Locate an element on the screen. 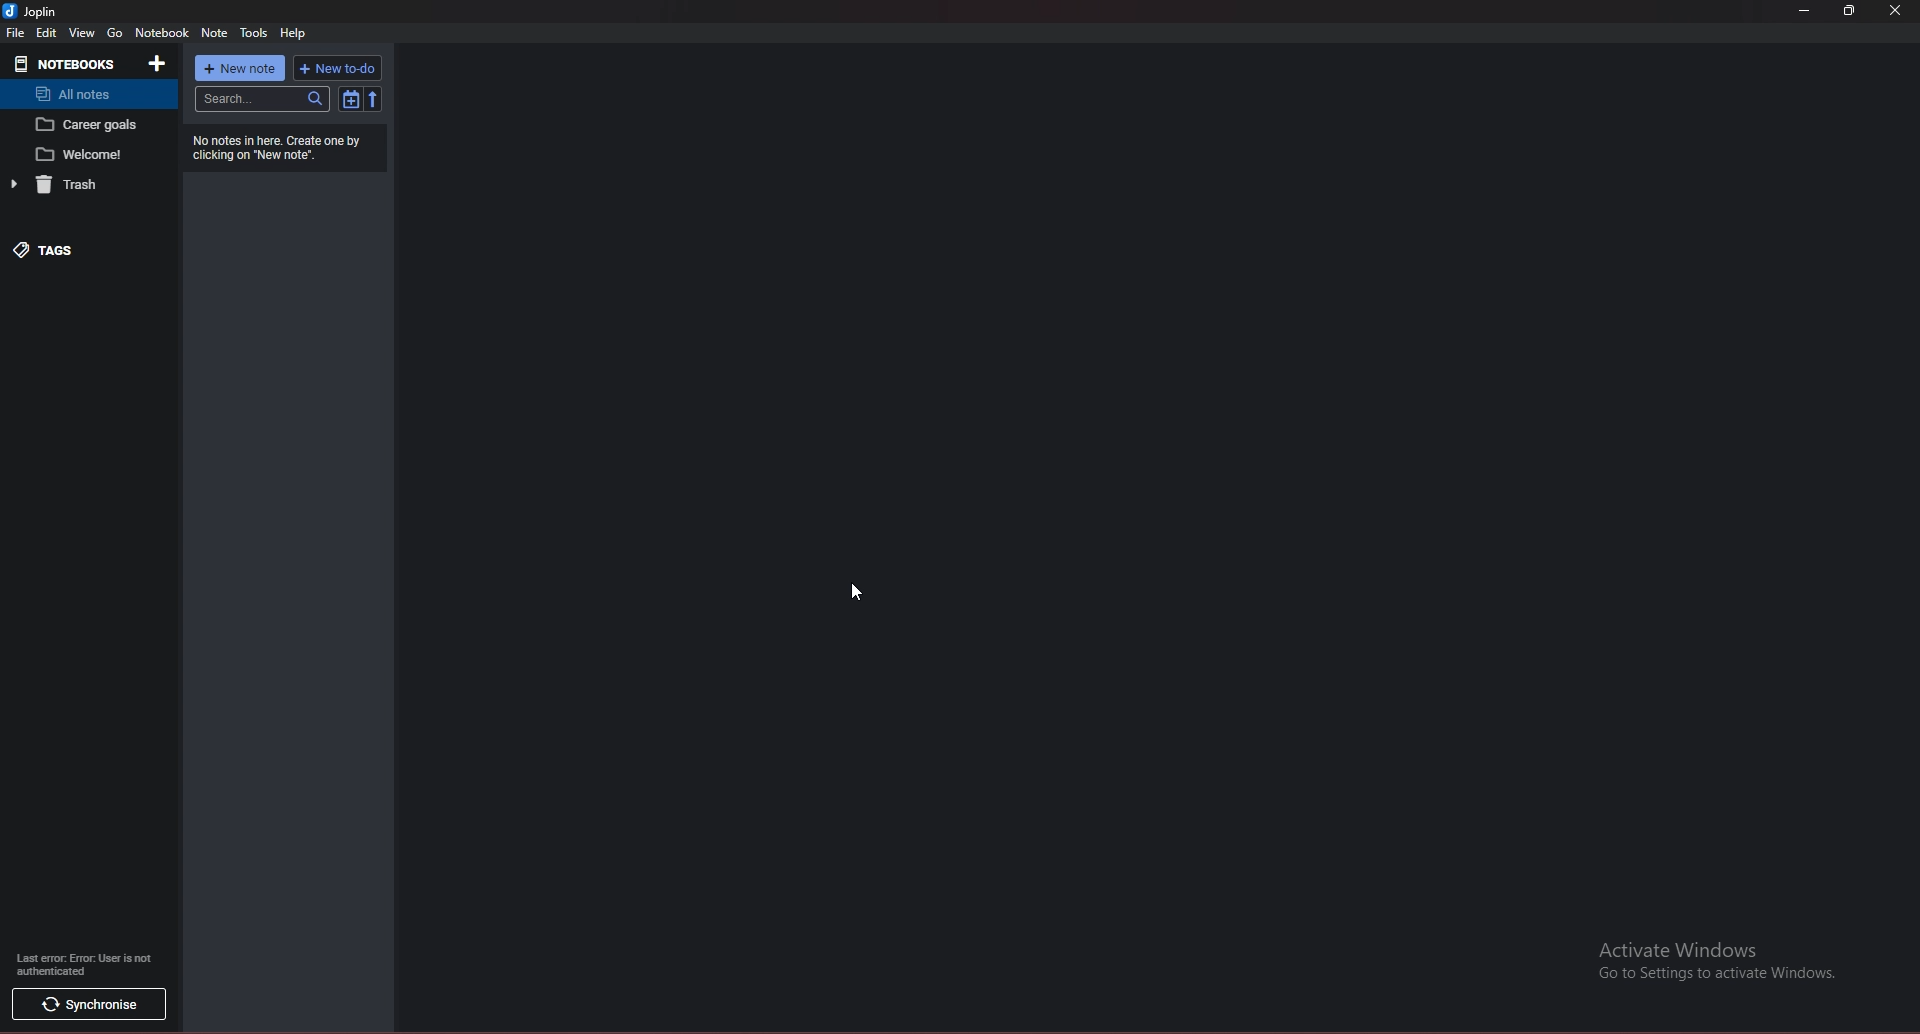 The width and height of the screenshot is (1920, 1034). reverse sort order is located at coordinates (373, 99).